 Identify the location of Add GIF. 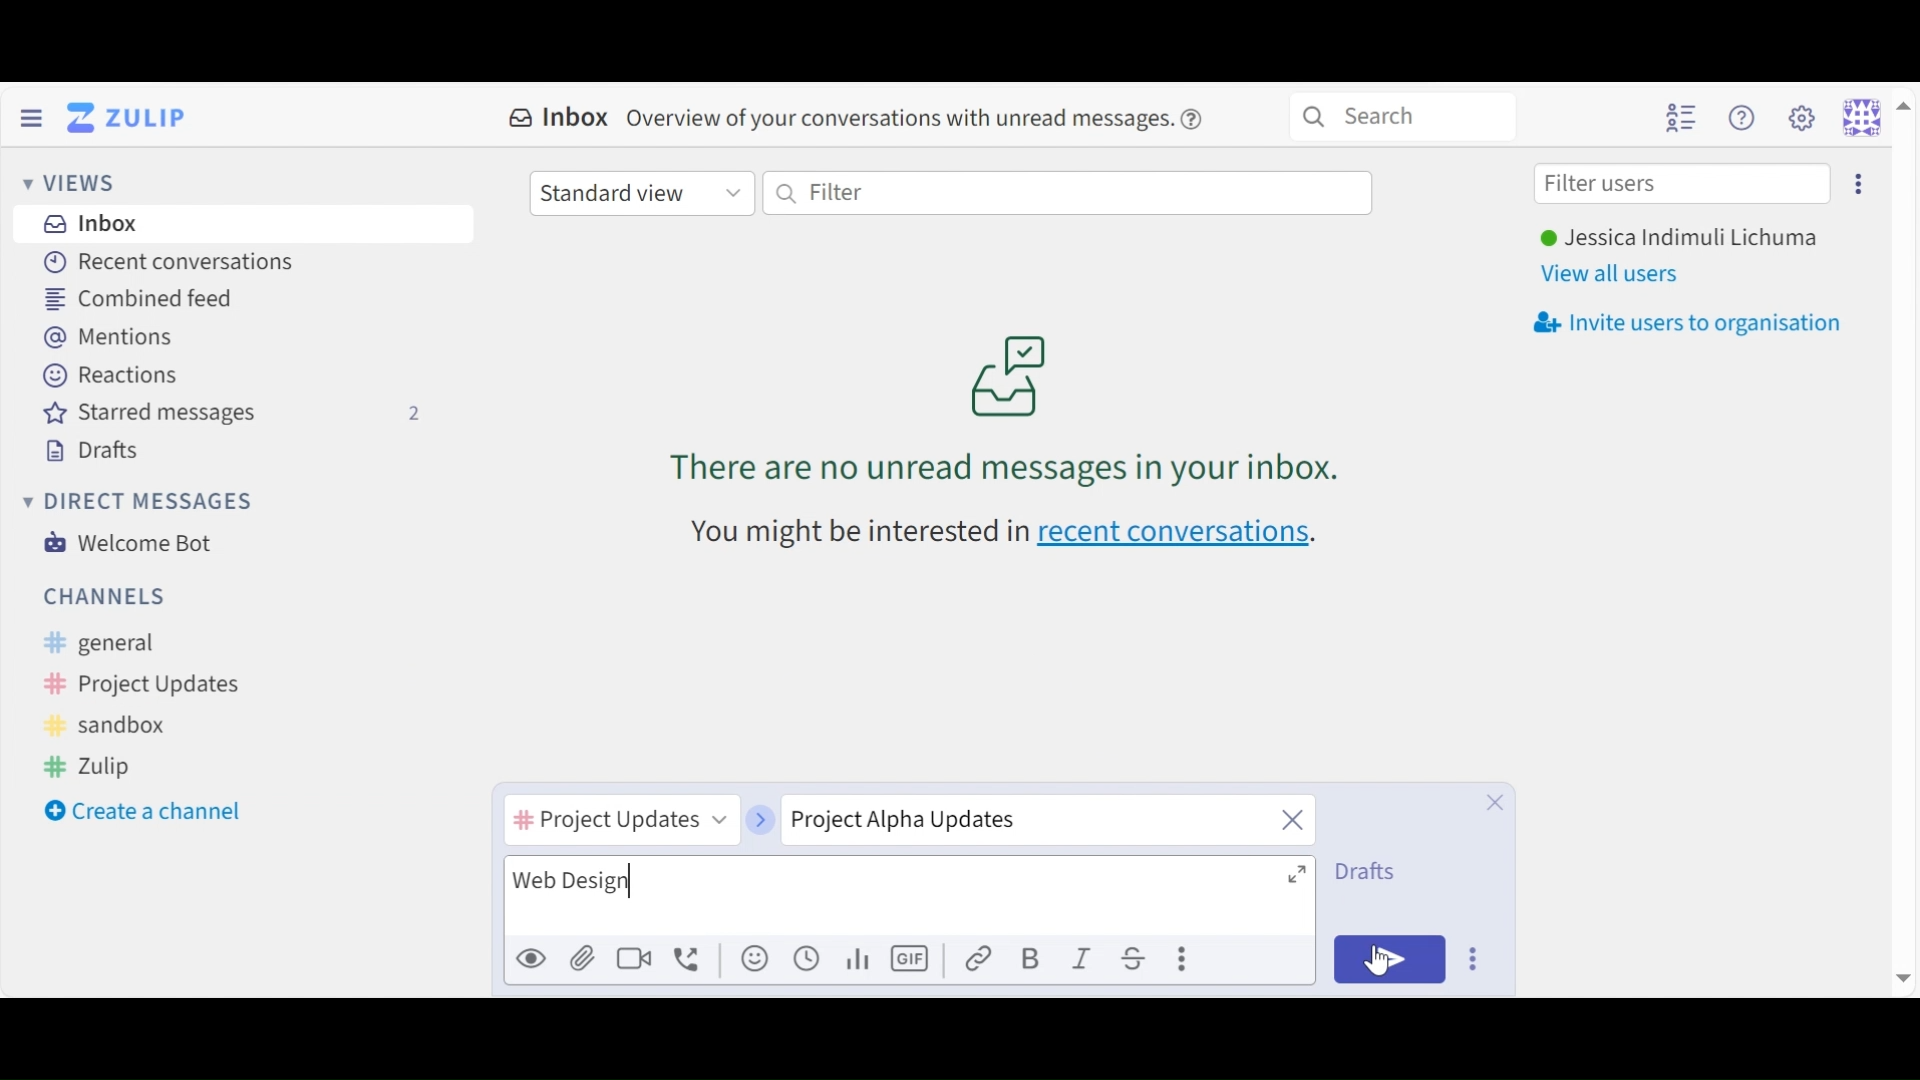
(910, 959).